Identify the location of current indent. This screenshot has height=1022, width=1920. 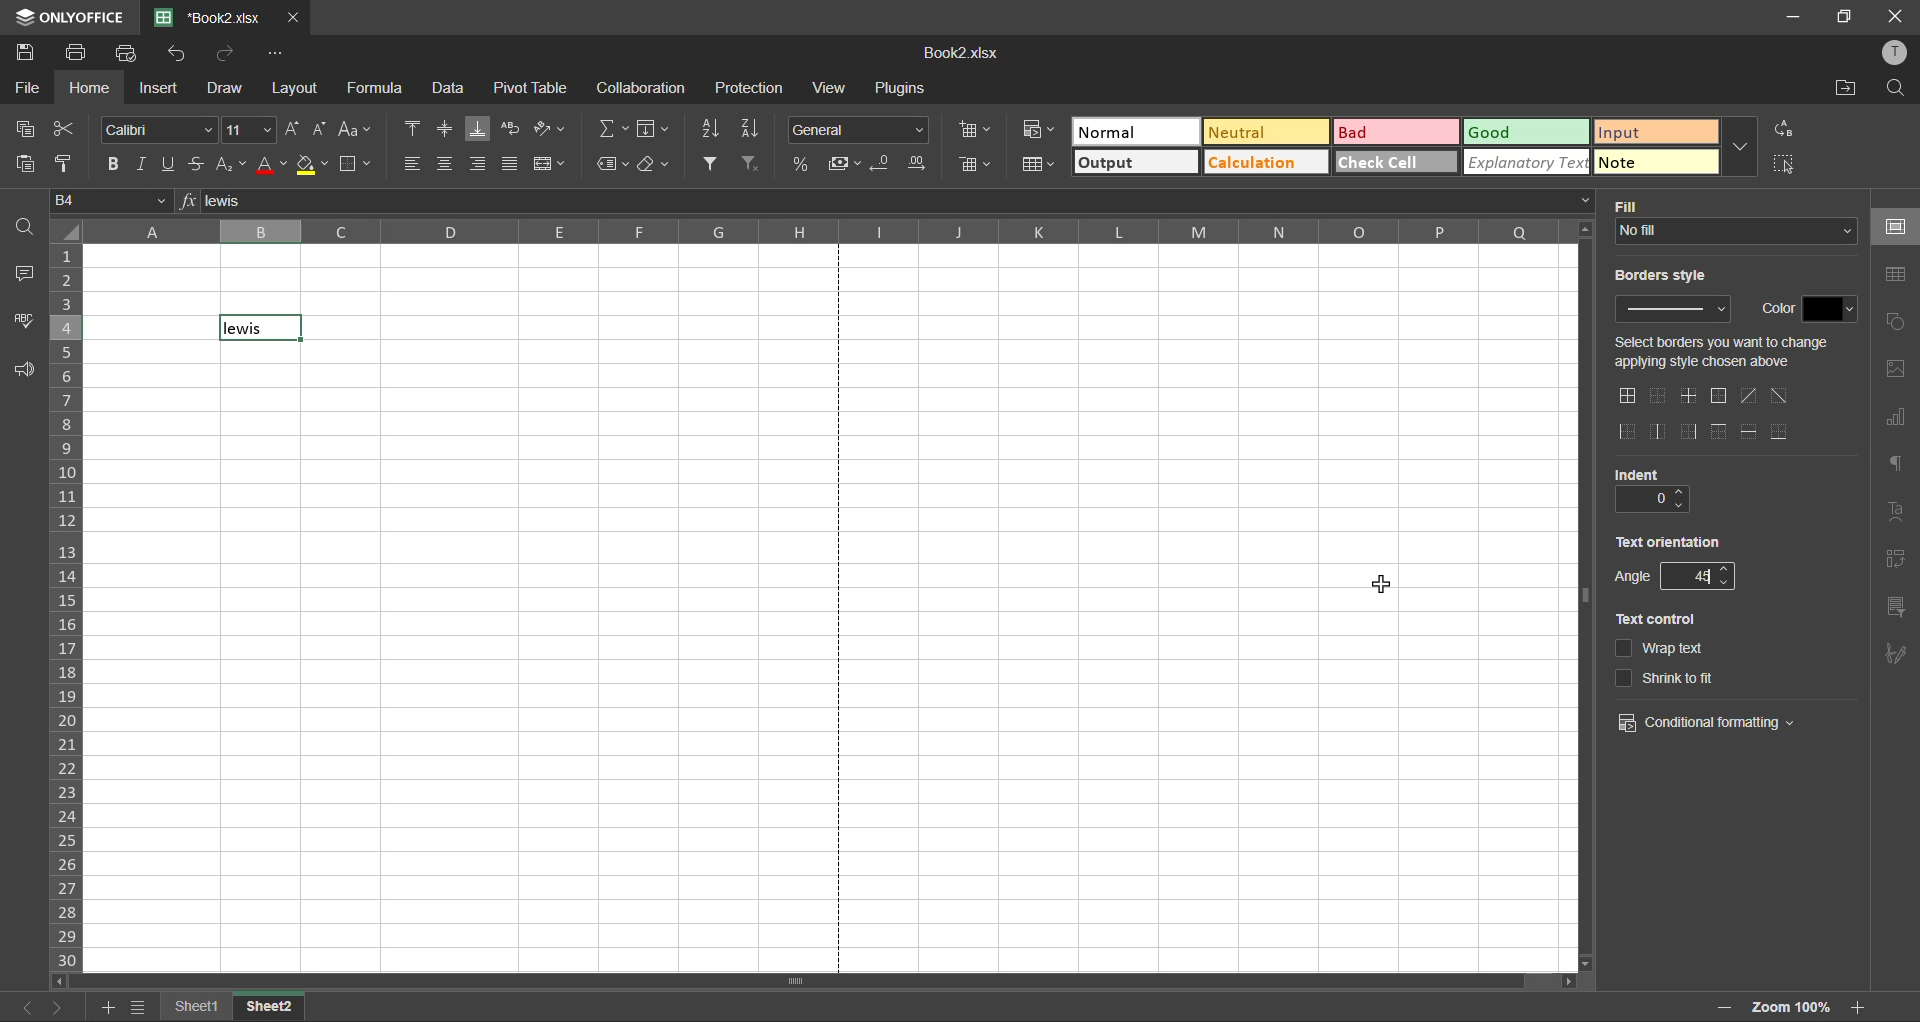
(1642, 500).